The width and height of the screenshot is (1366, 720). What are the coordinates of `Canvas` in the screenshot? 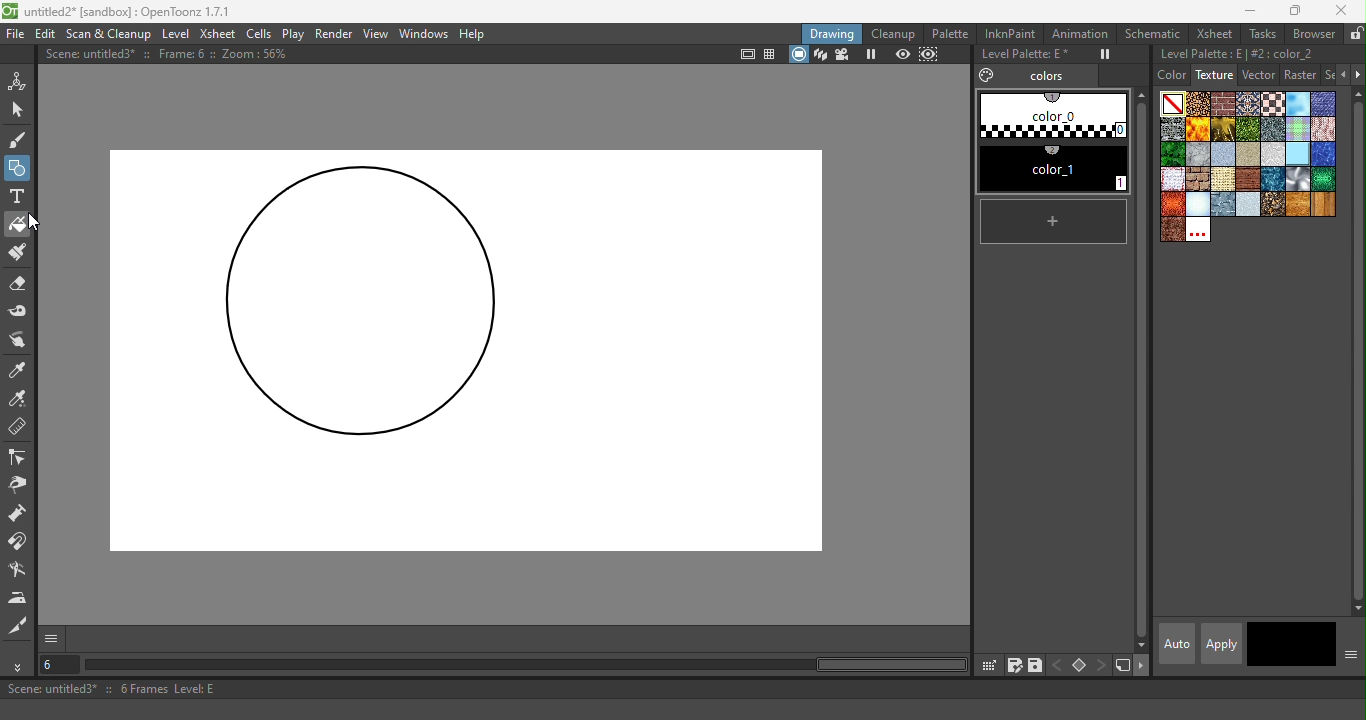 It's located at (463, 349).